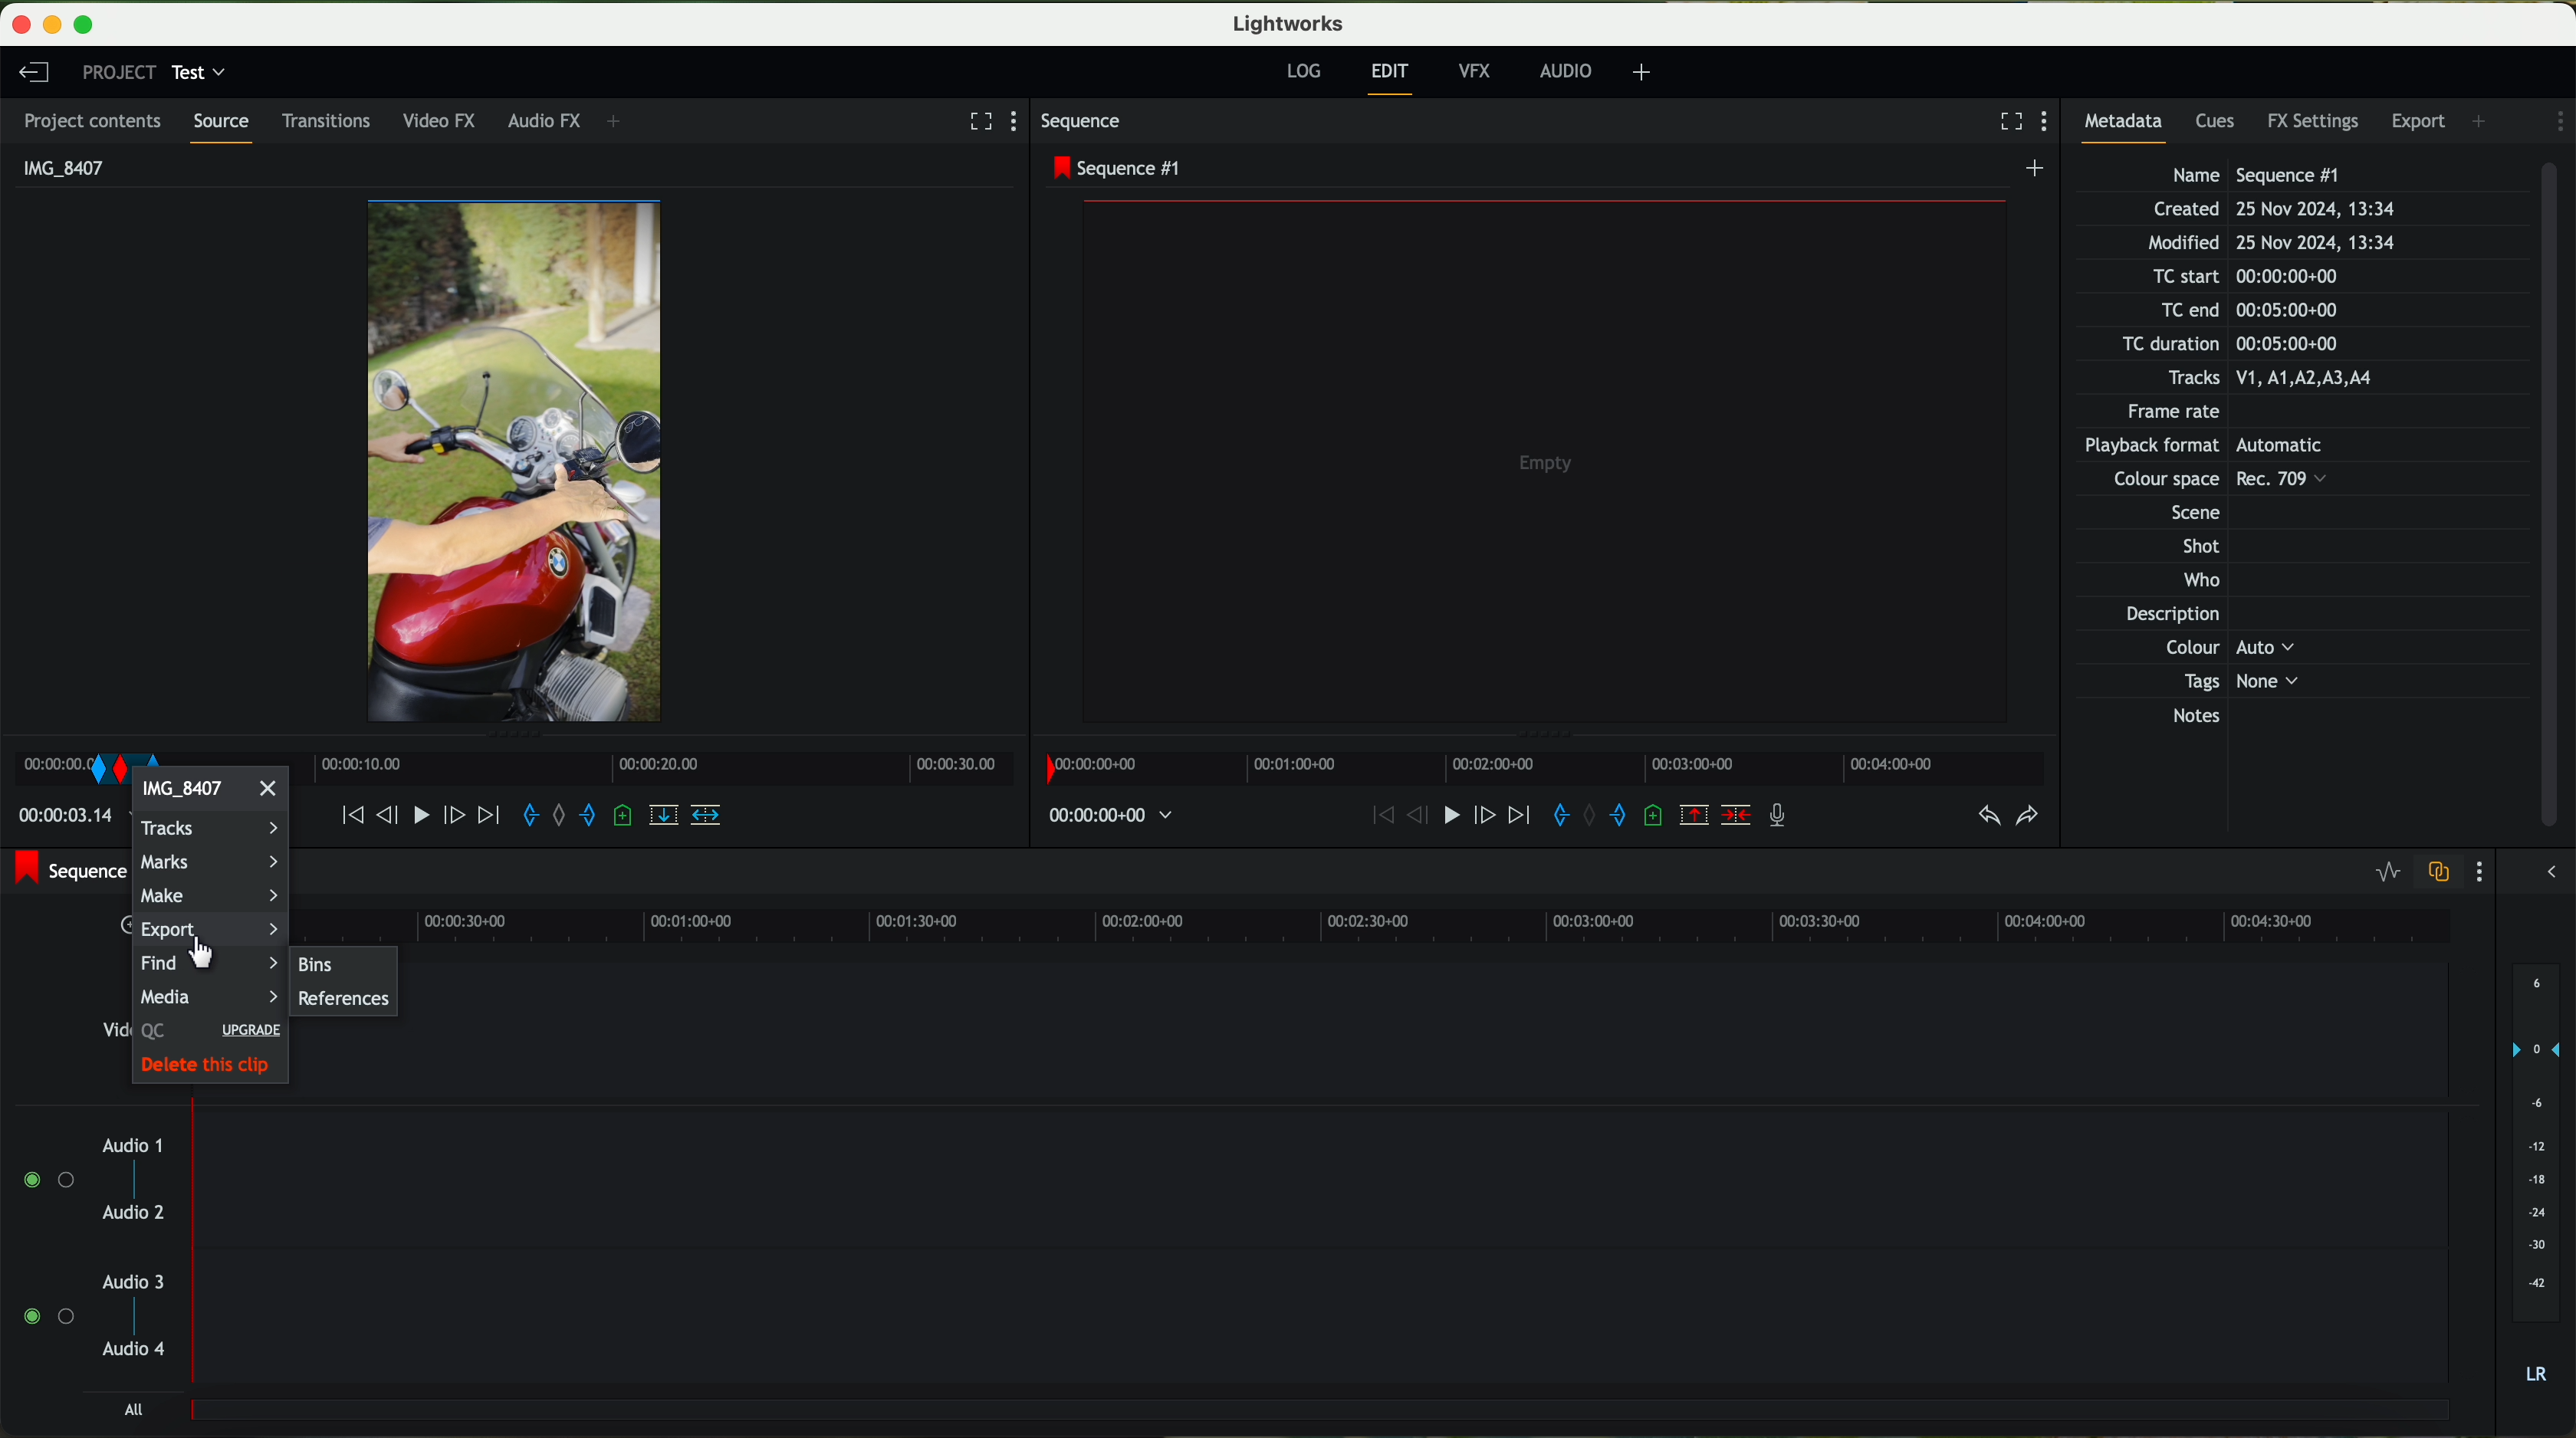  Describe the element at coordinates (211, 1068) in the screenshot. I see `delete this clip` at that location.